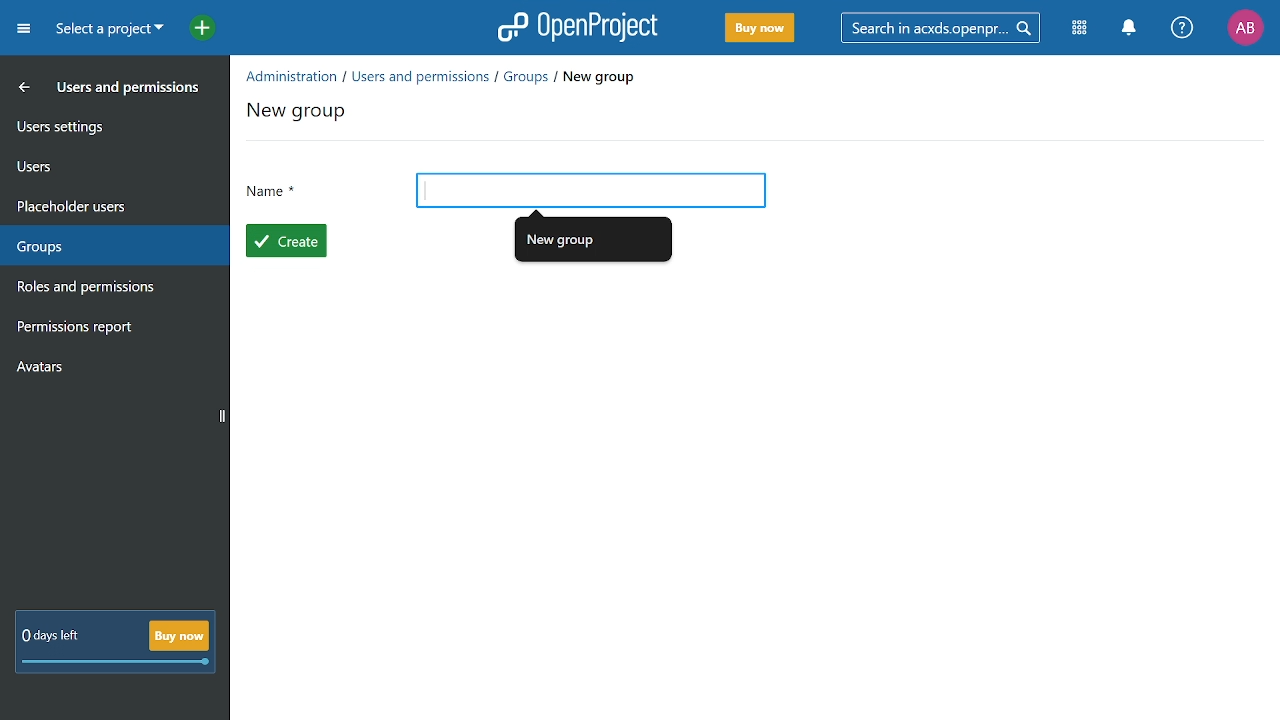 The height and width of the screenshot is (720, 1280). What do you see at coordinates (106, 288) in the screenshot?
I see `roles and permissions` at bounding box center [106, 288].